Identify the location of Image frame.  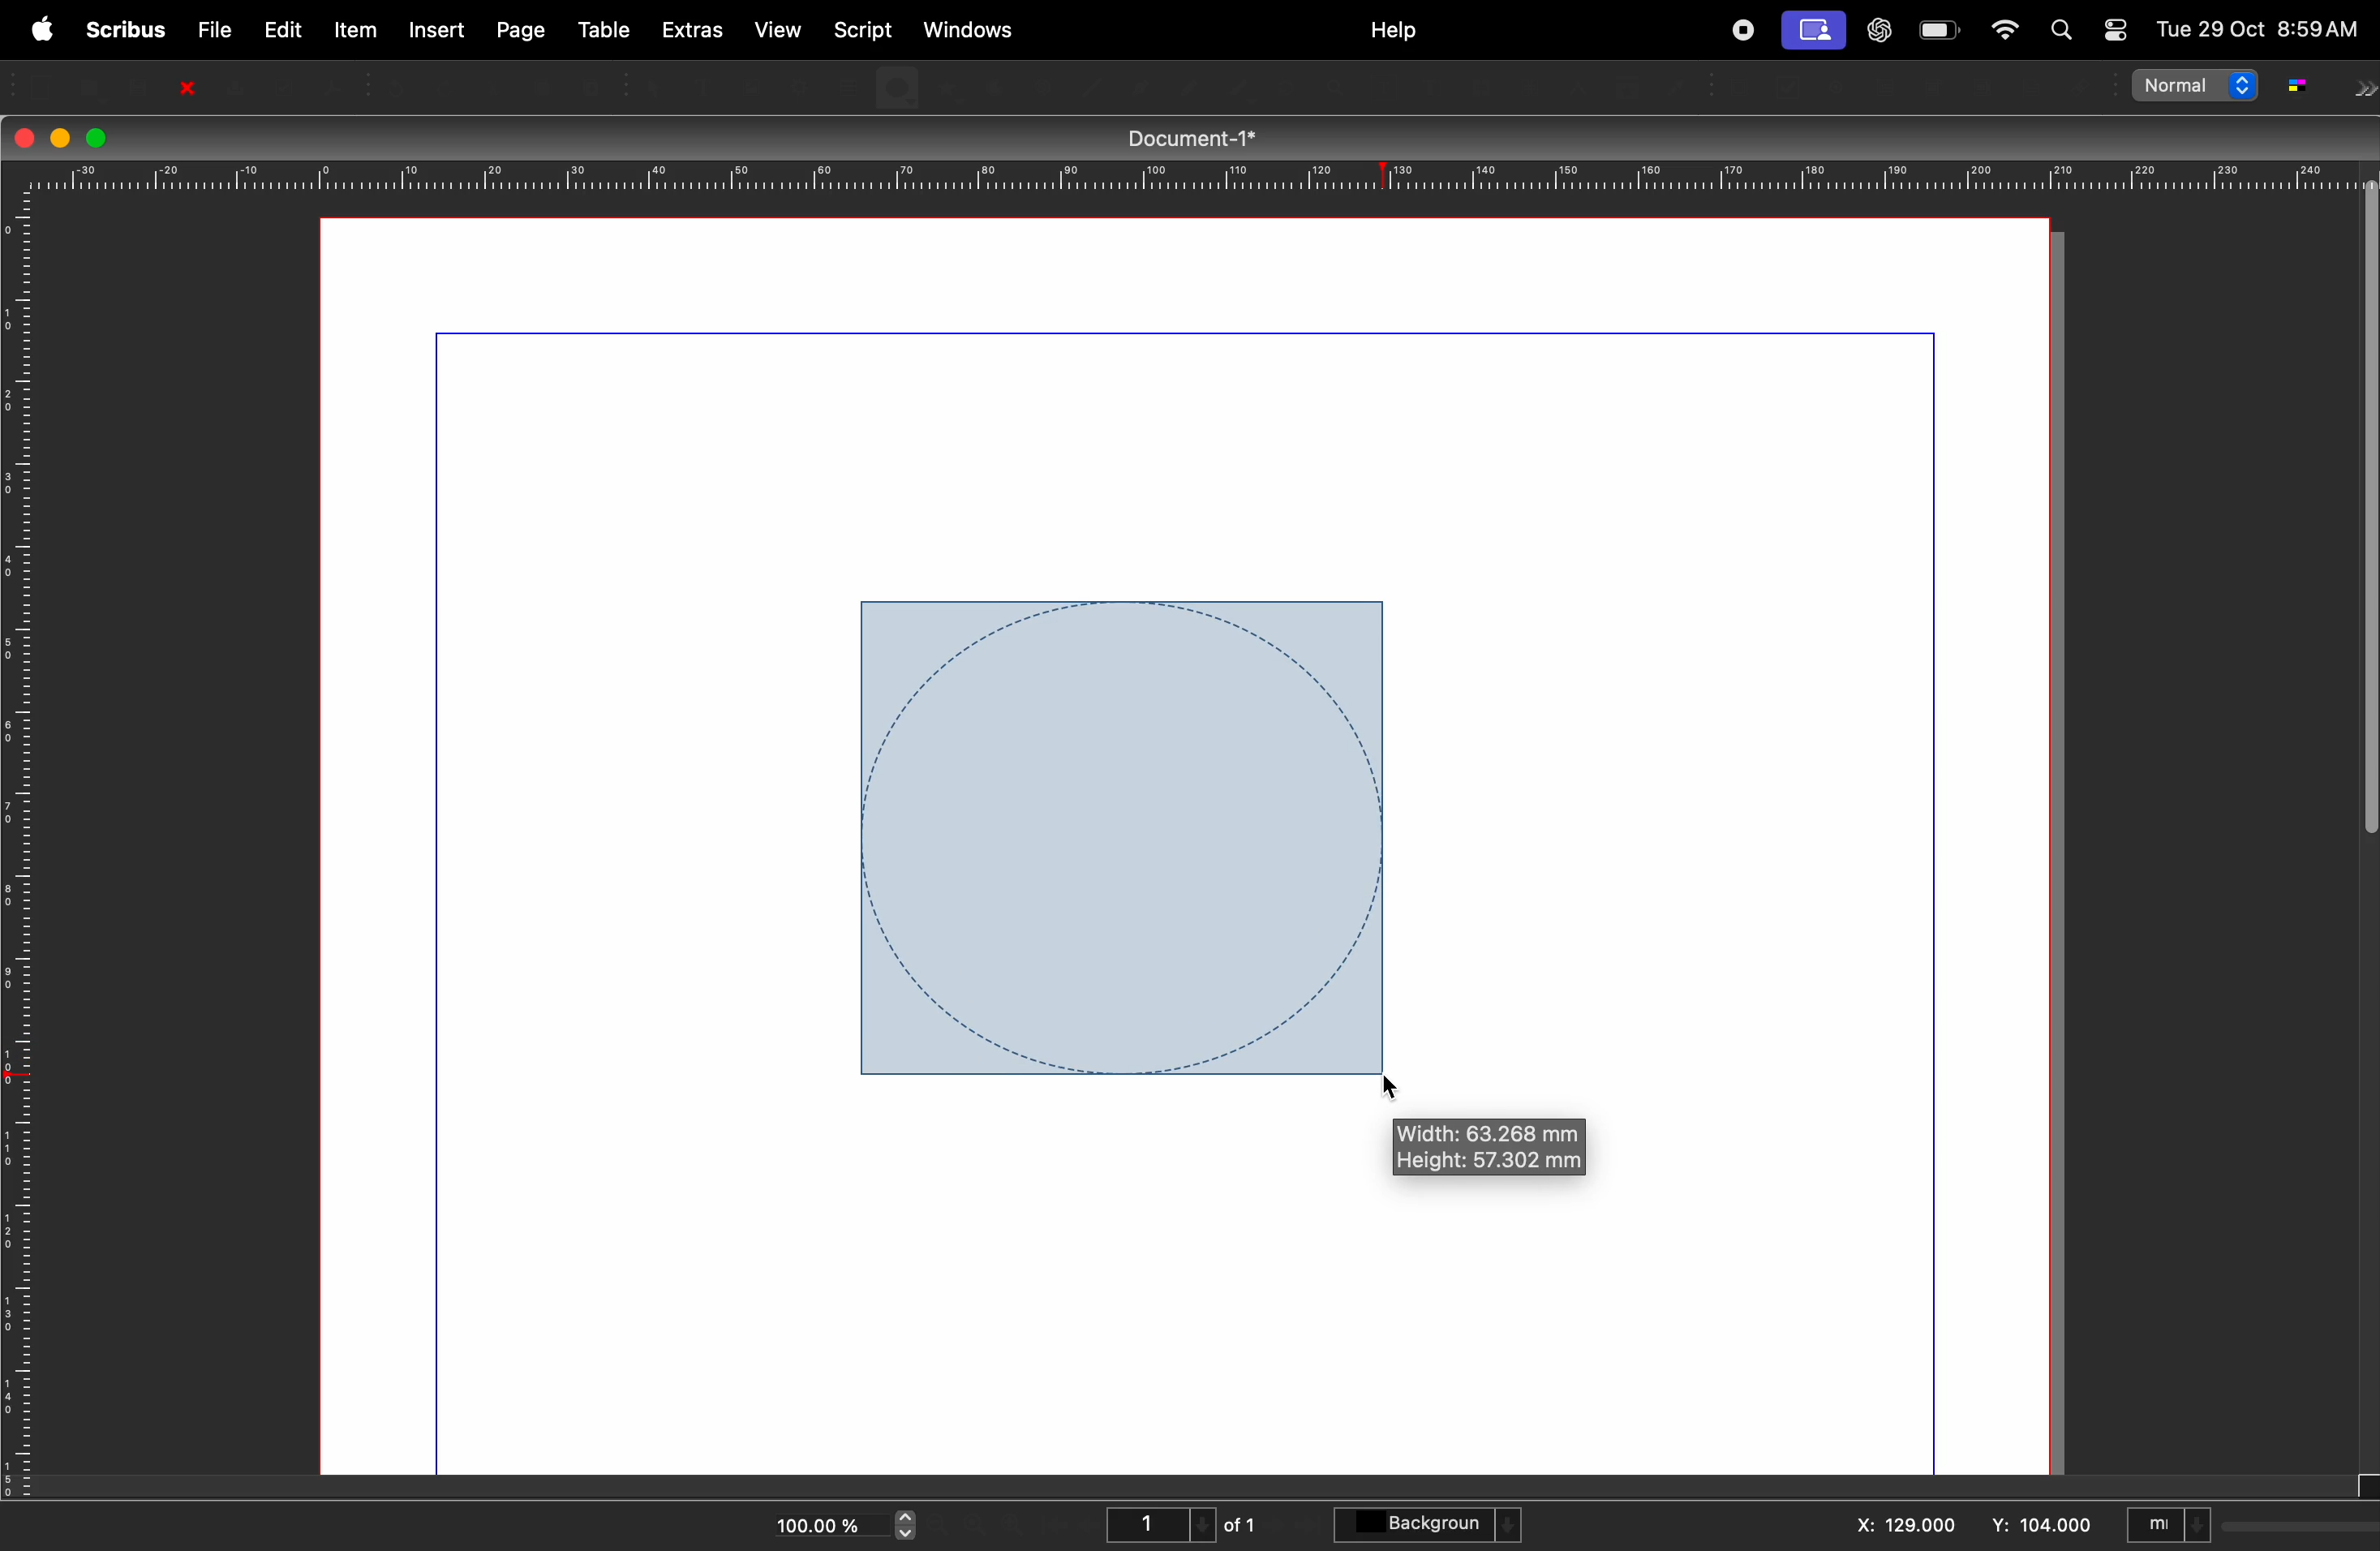
(748, 84).